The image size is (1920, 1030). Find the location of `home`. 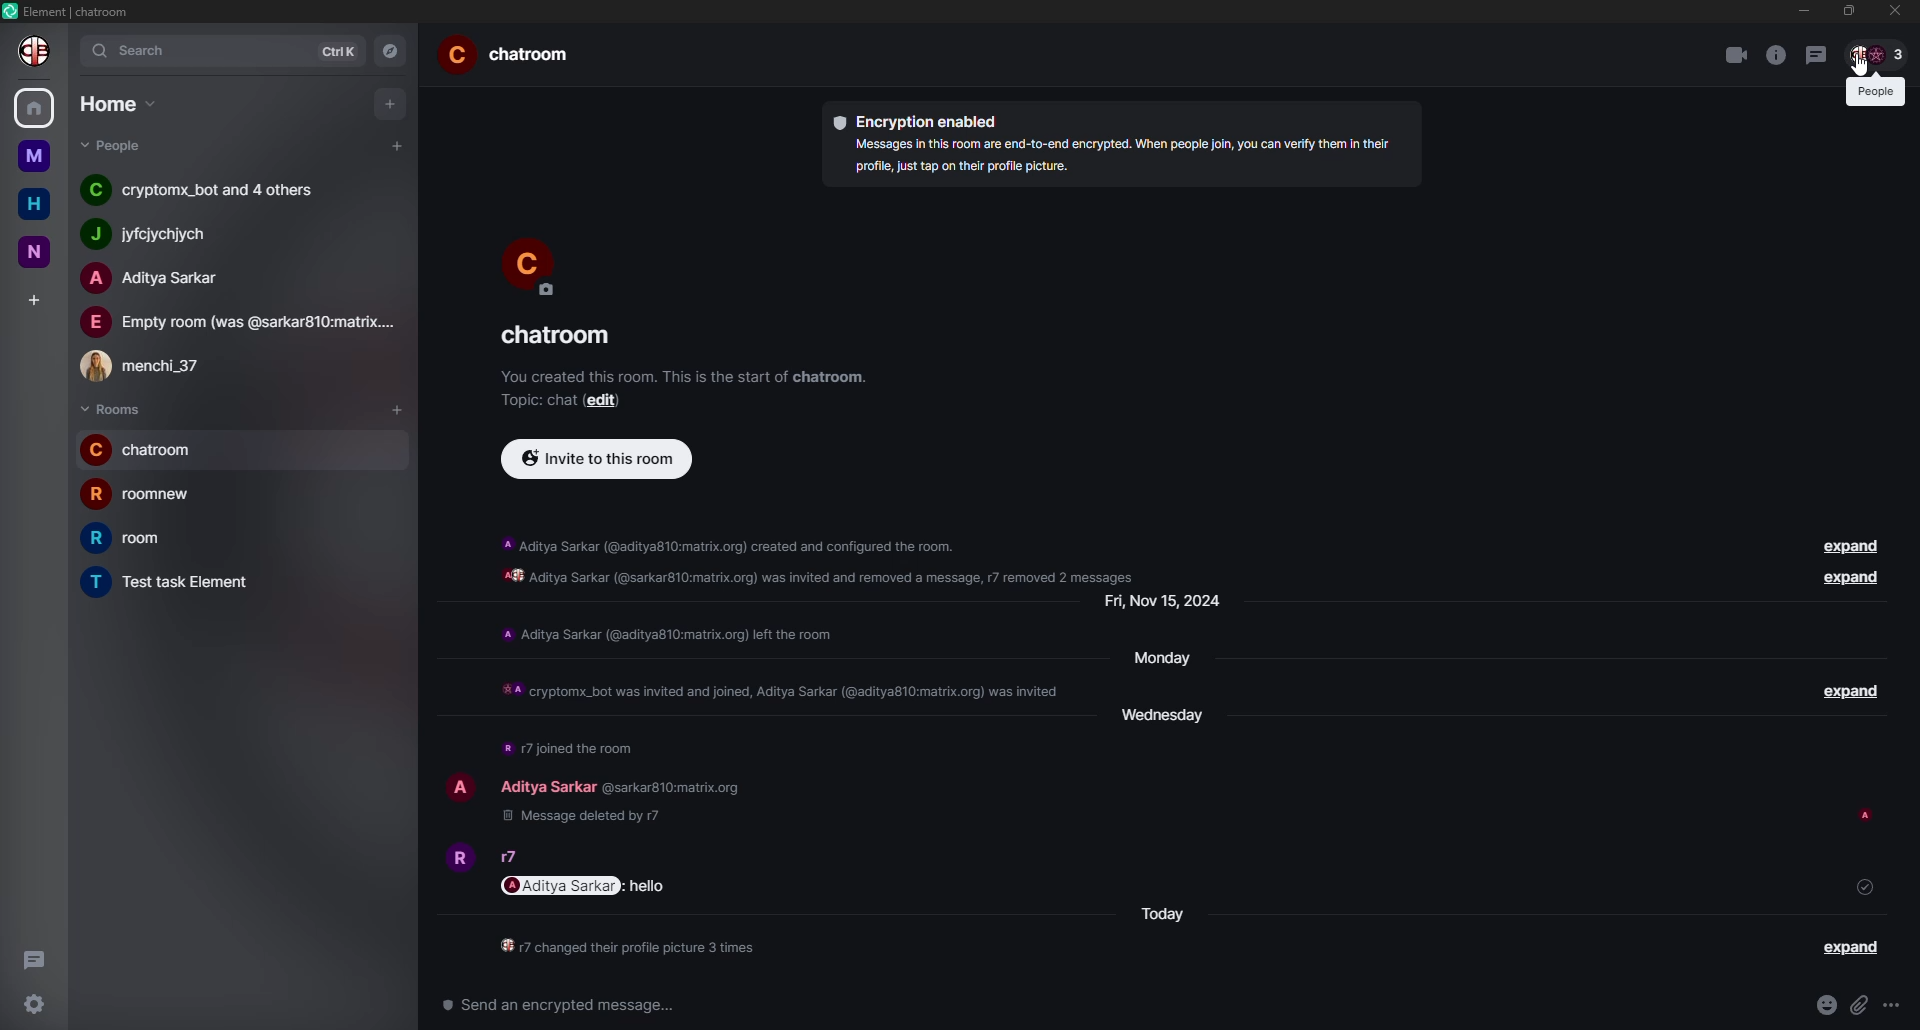

home is located at coordinates (120, 103).